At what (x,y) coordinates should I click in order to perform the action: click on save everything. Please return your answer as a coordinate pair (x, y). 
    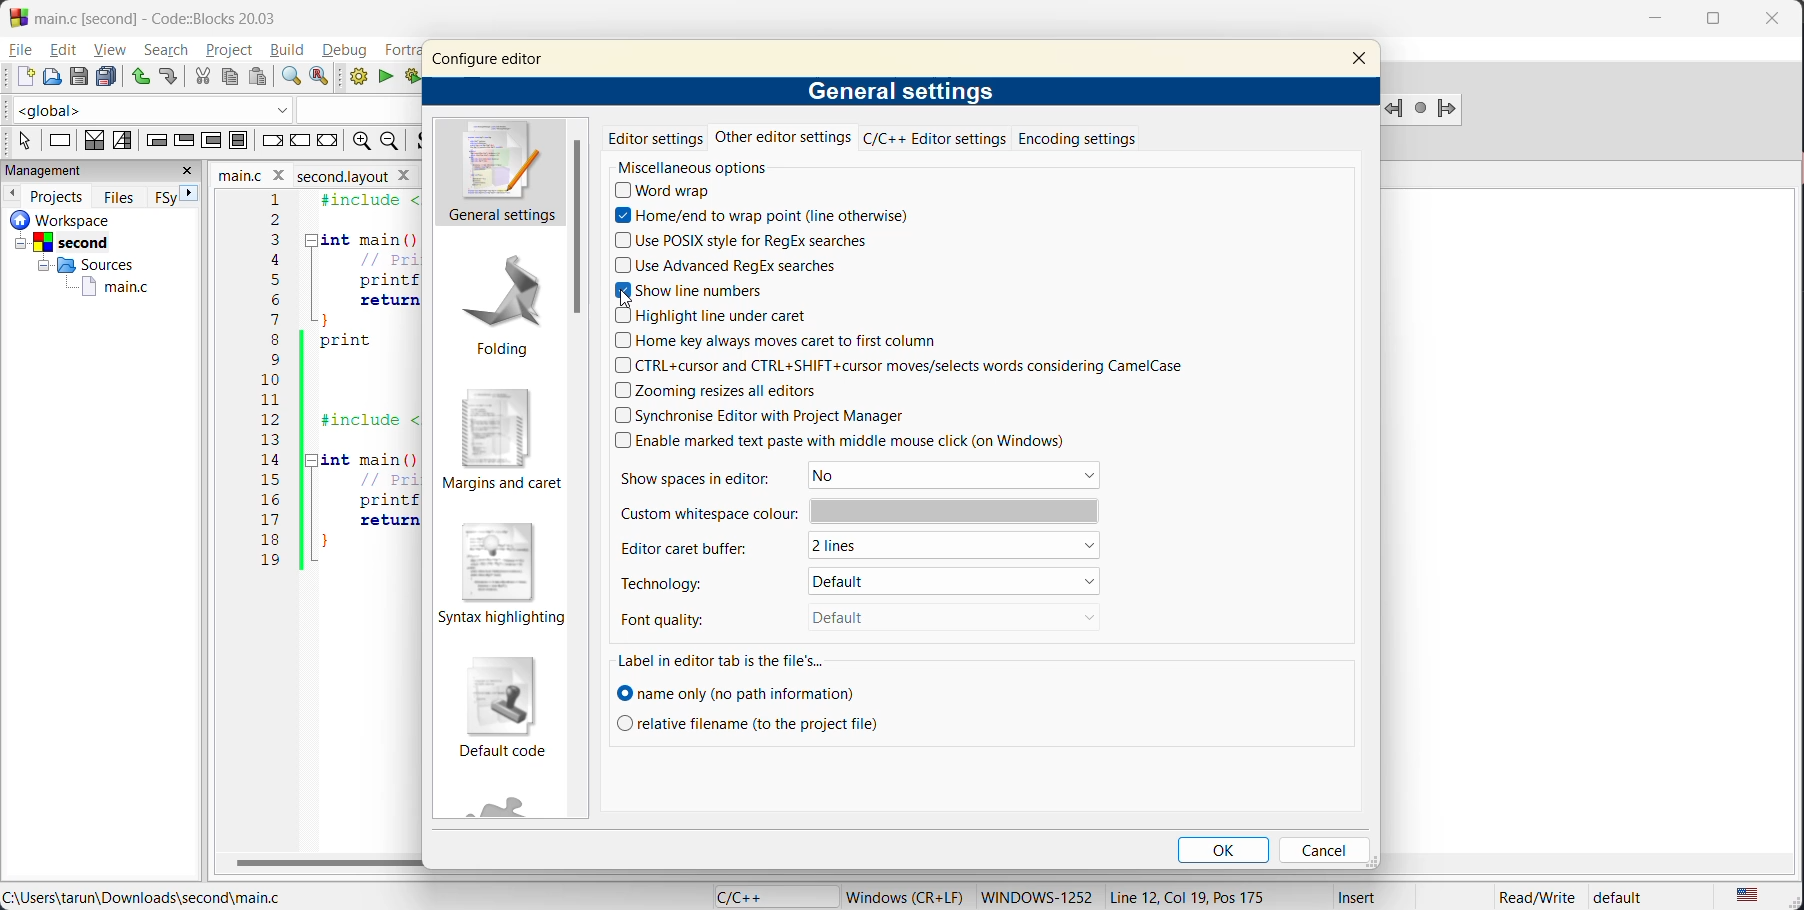
    Looking at the image, I should click on (106, 76).